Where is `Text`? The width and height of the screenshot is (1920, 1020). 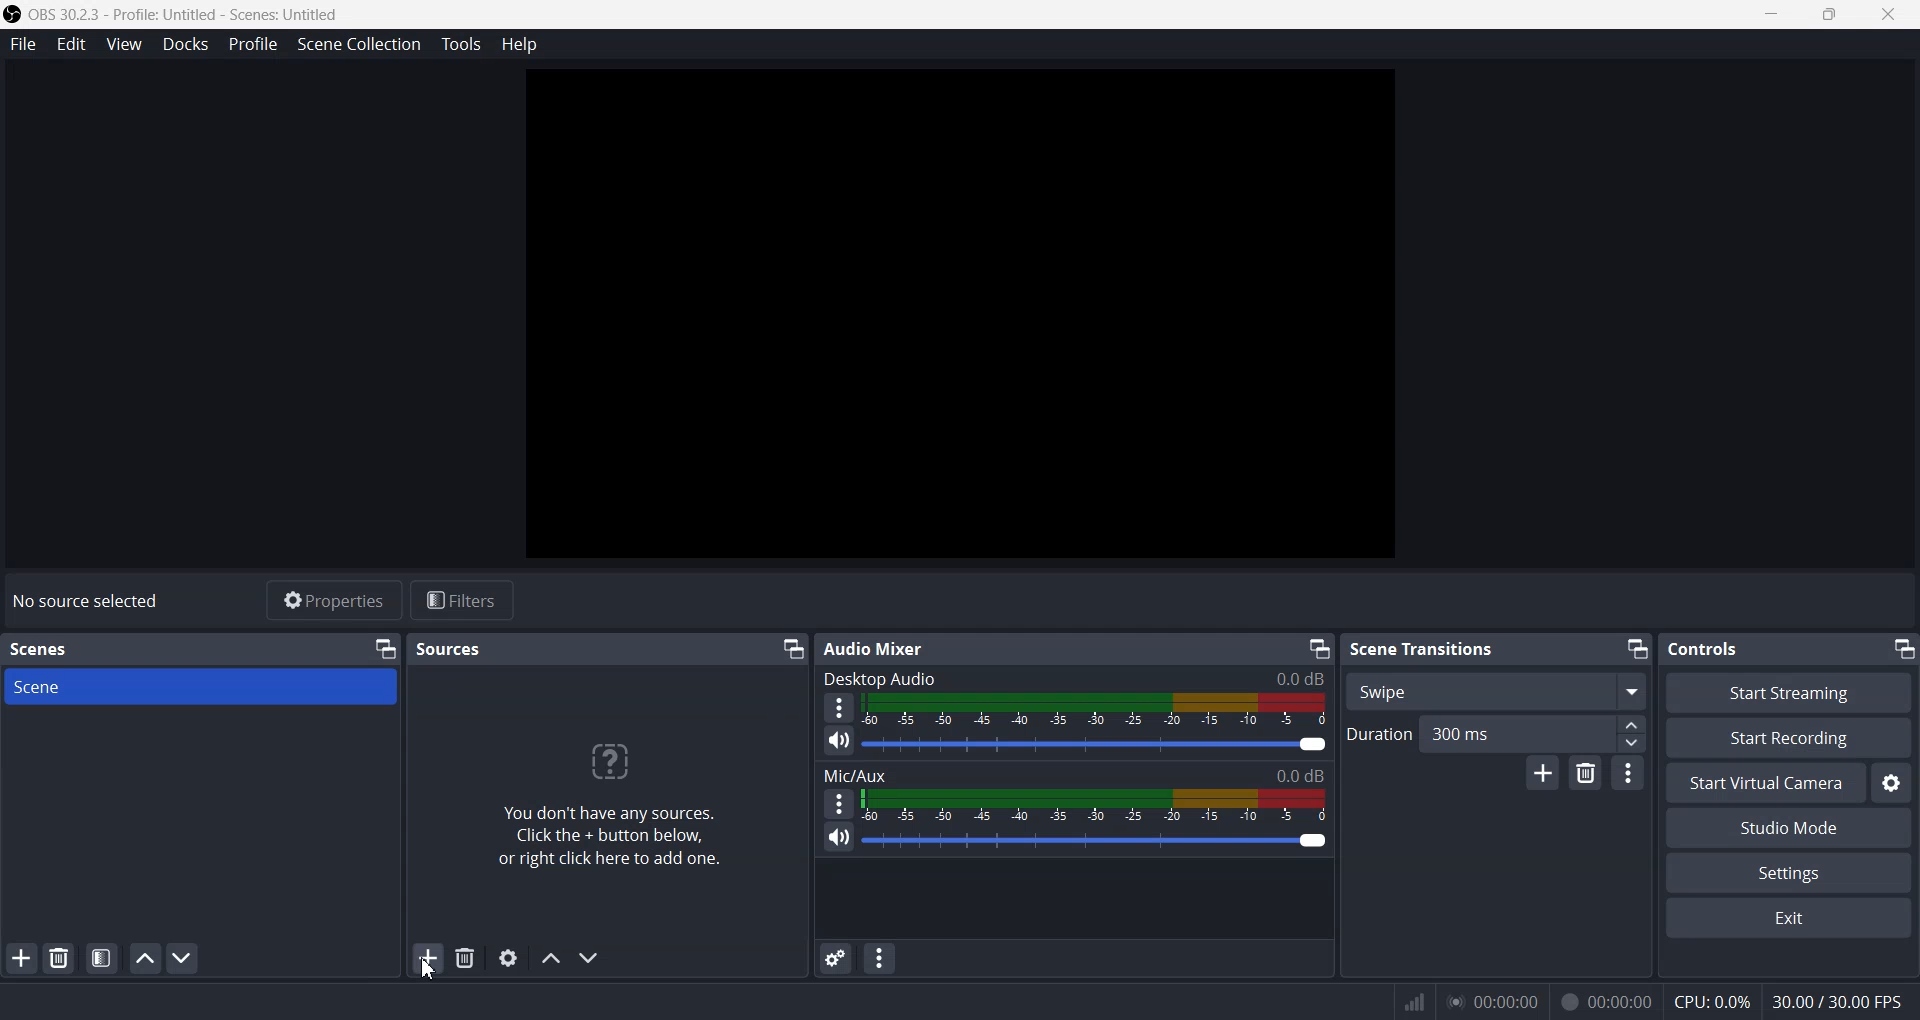
Text is located at coordinates (1074, 677).